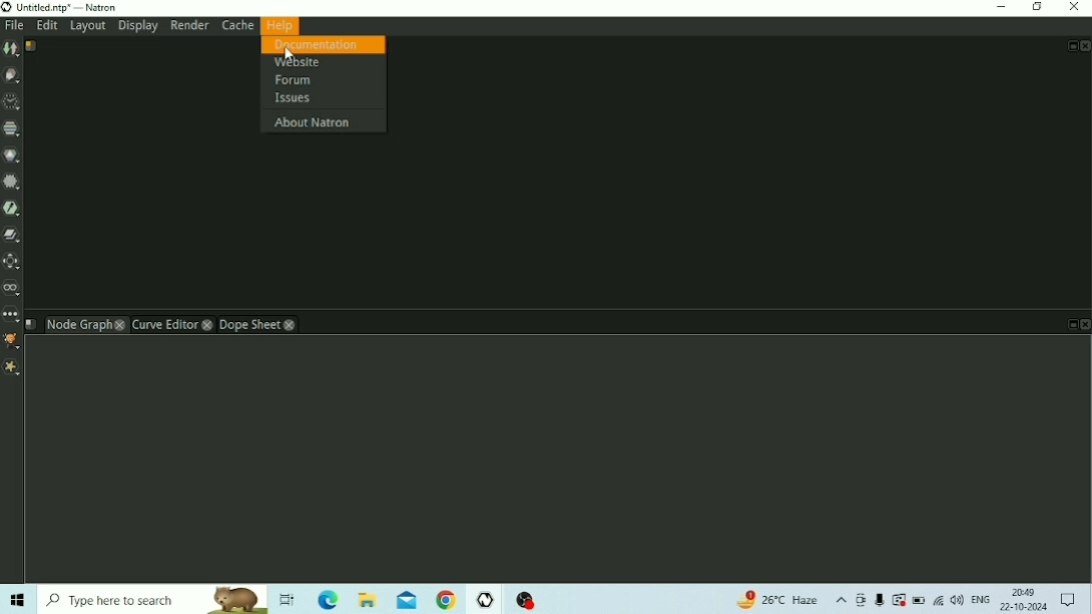 This screenshot has height=614, width=1092. What do you see at coordinates (32, 325) in the screenshot?
I see `Script name` at bounding box center [32, 325].